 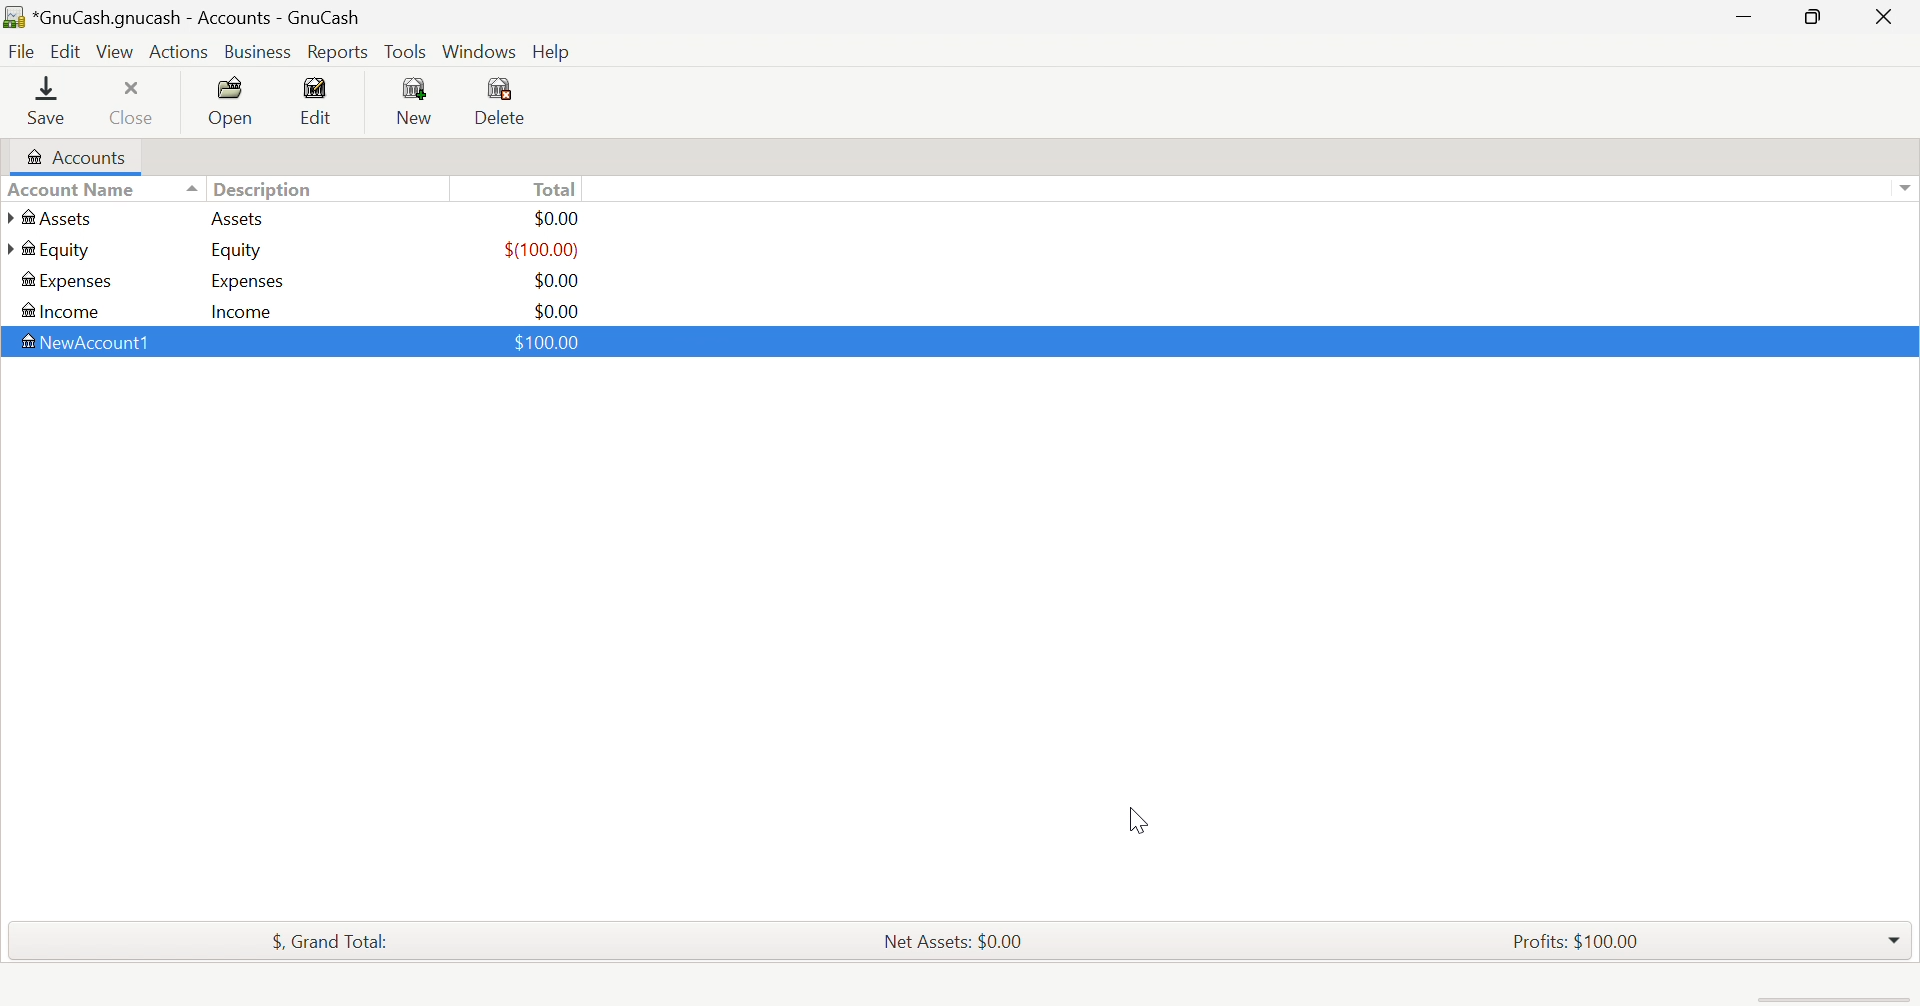 What do you see at coordinates (1887, 17) in the screenshot?
I see `Close` at bounding box center [1887, 17].